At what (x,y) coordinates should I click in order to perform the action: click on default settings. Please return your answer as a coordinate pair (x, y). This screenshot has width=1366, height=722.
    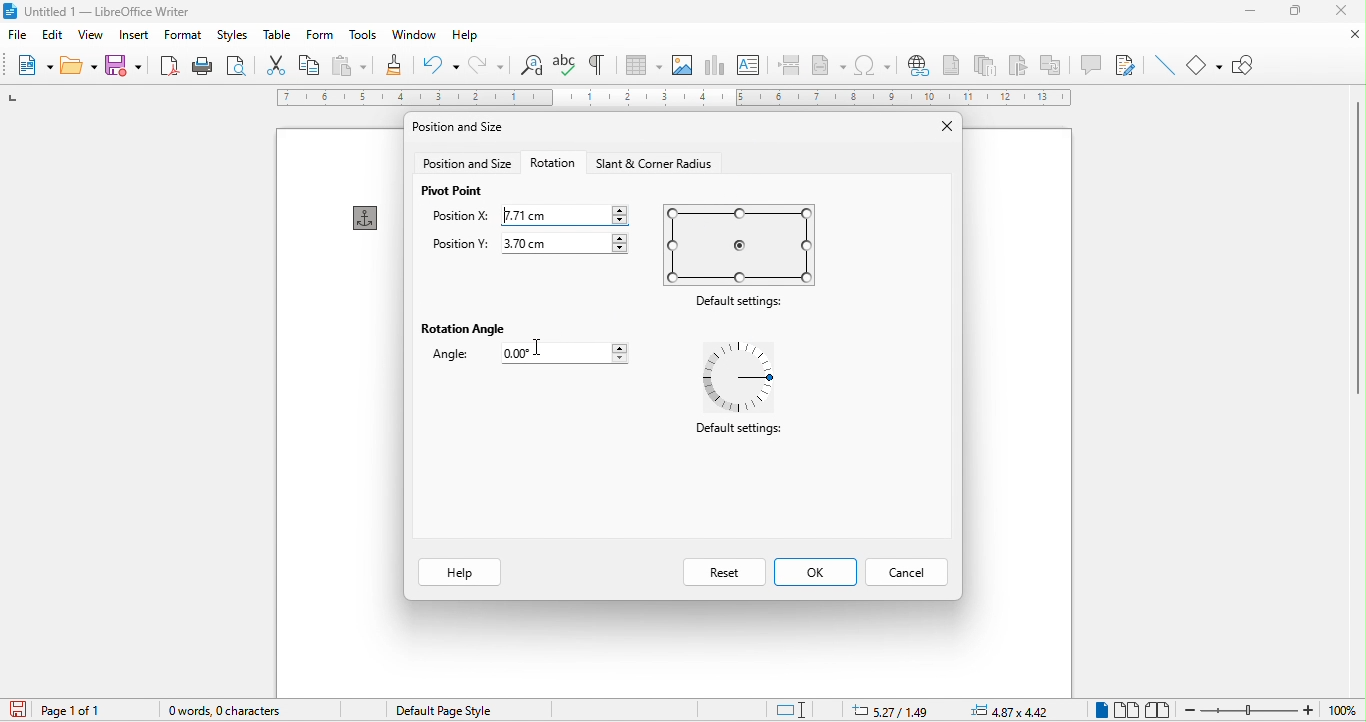
    Looking at the image, I should click on (736, 245).